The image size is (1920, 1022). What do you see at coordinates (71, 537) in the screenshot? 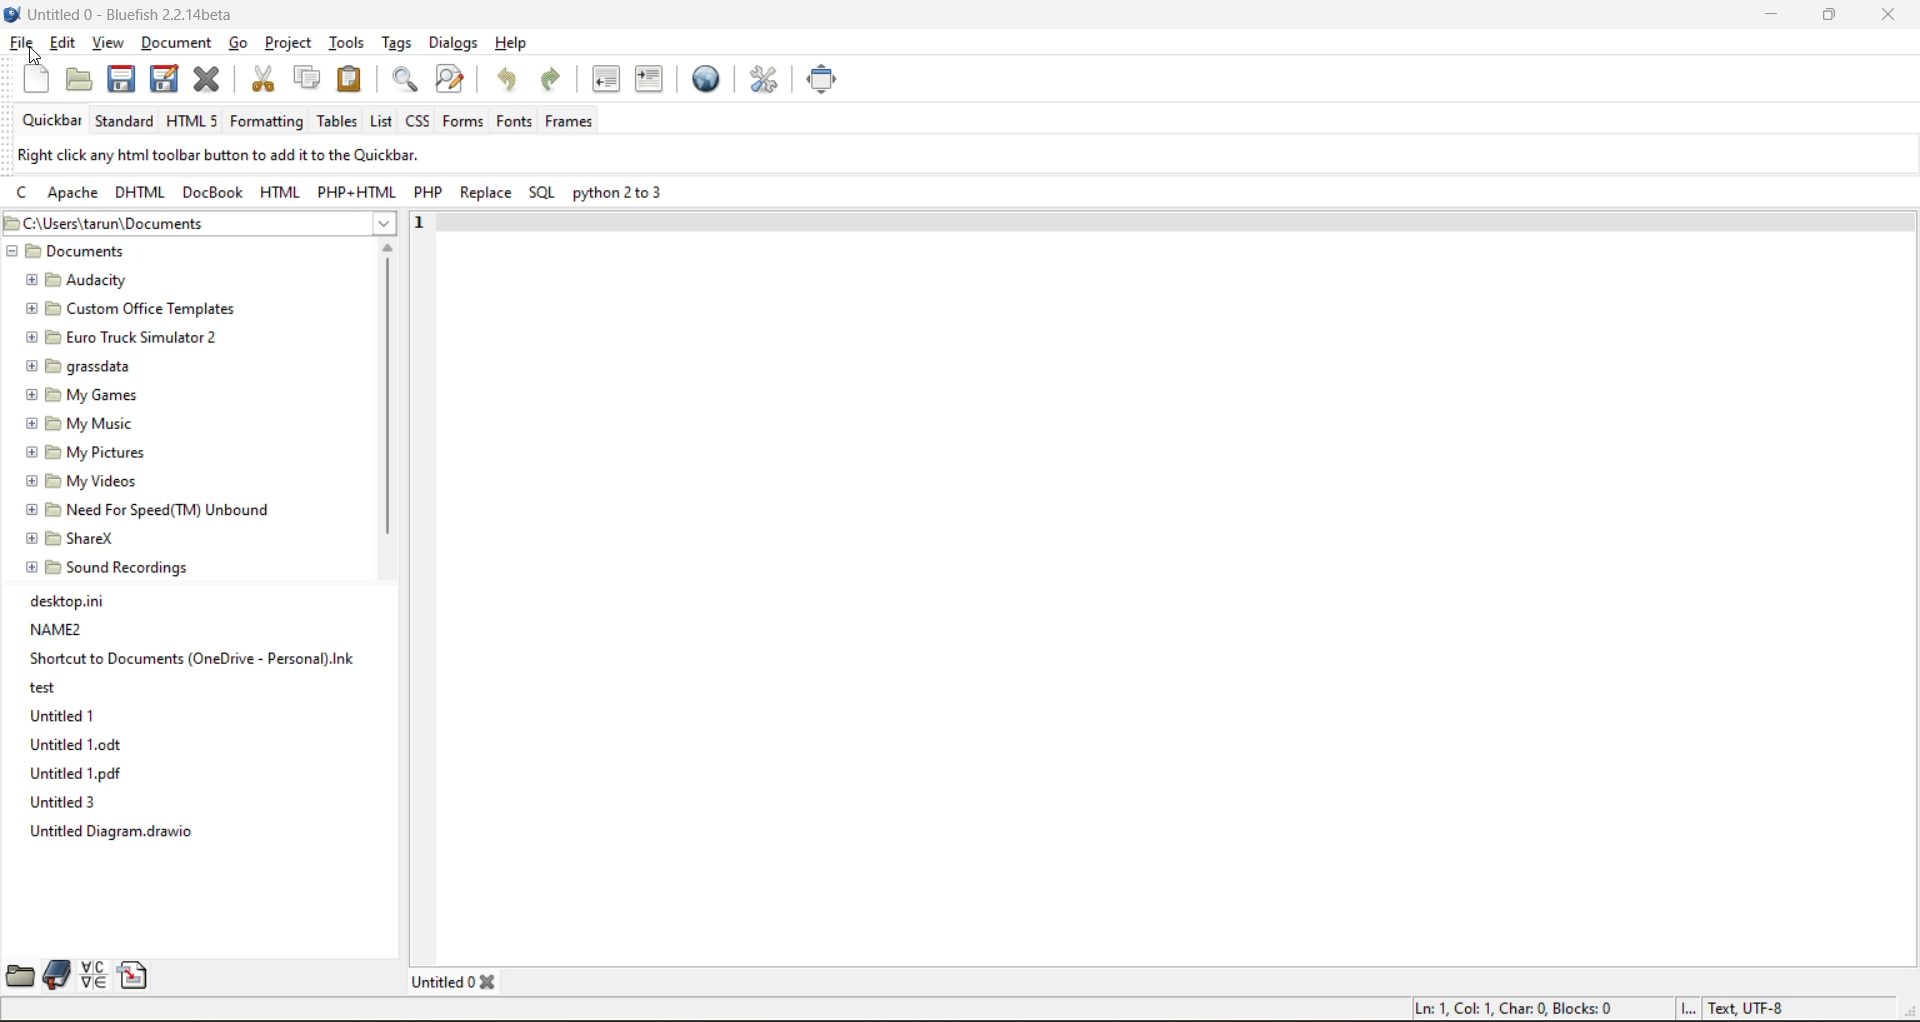
I see `ShareX` at bounding box center [71, 537].